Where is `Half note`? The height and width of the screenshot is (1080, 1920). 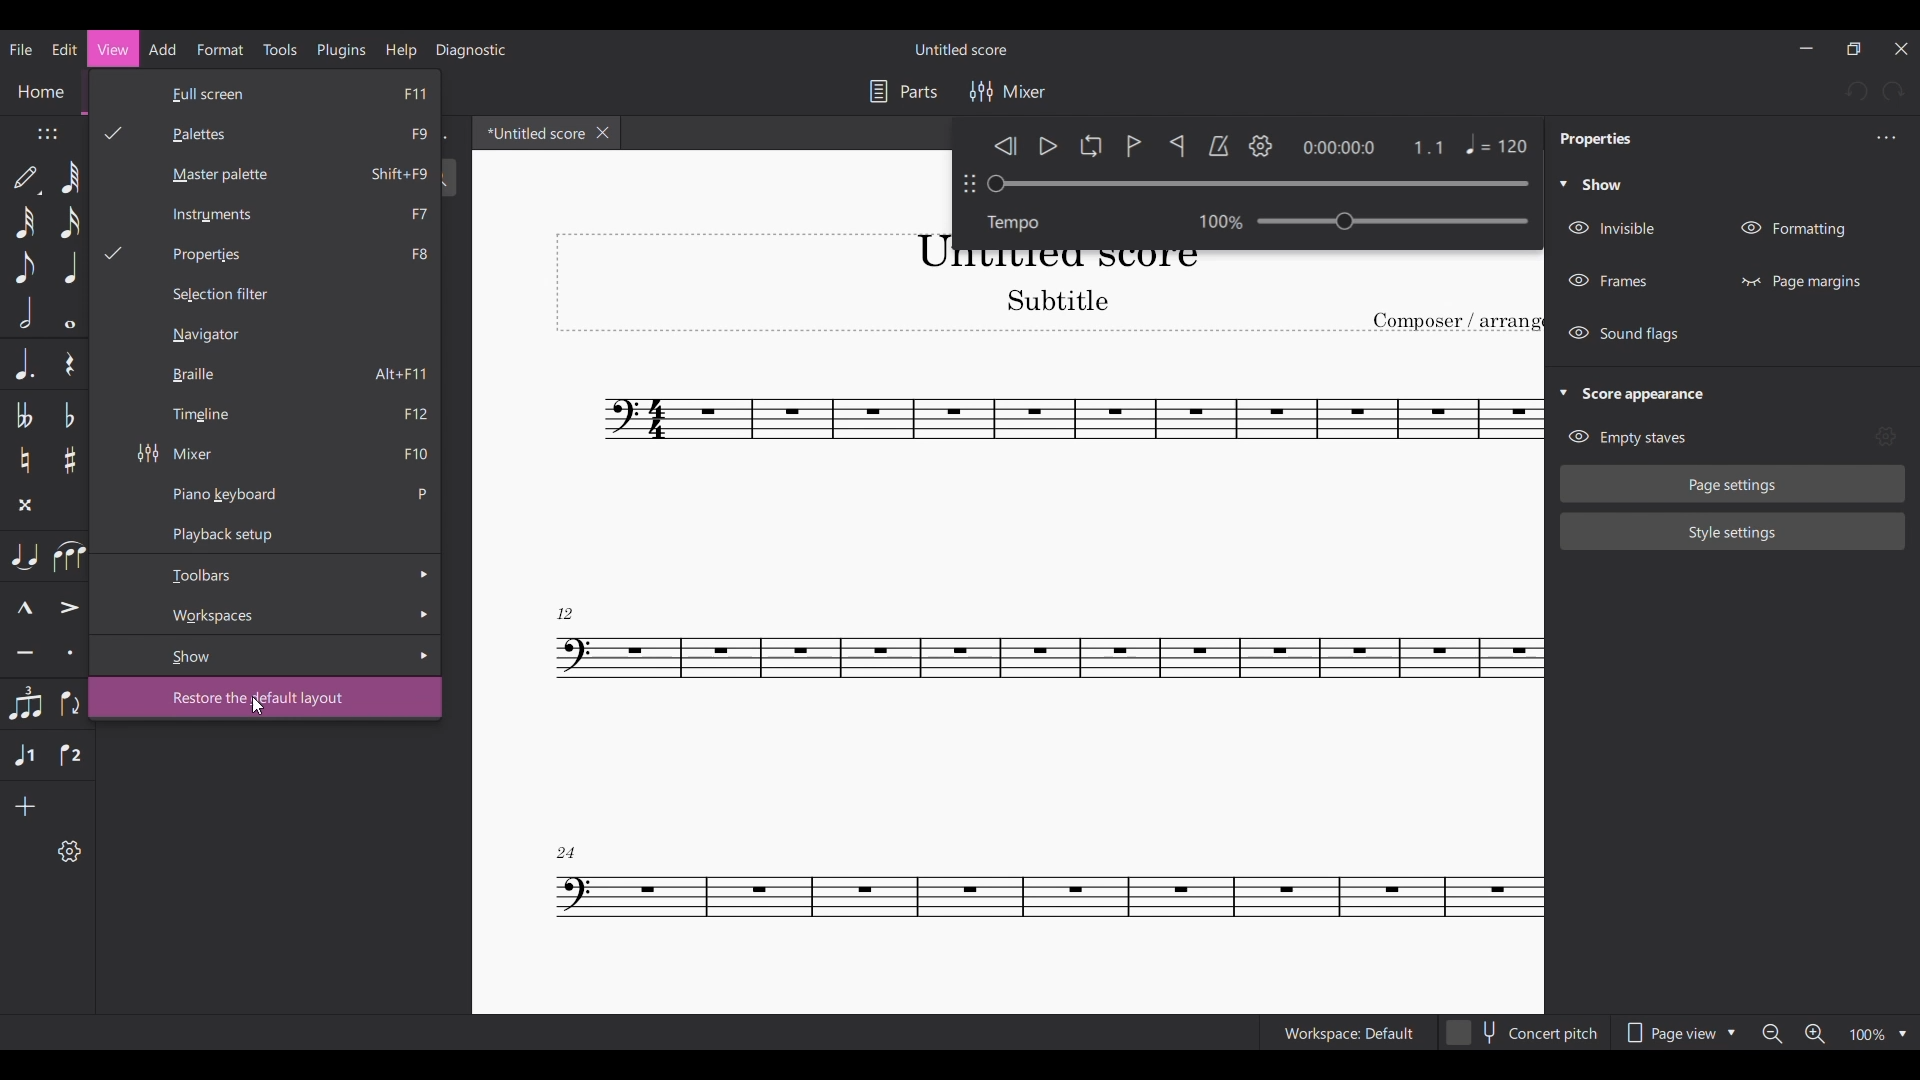 Half note is located at coordinates (24, 313).